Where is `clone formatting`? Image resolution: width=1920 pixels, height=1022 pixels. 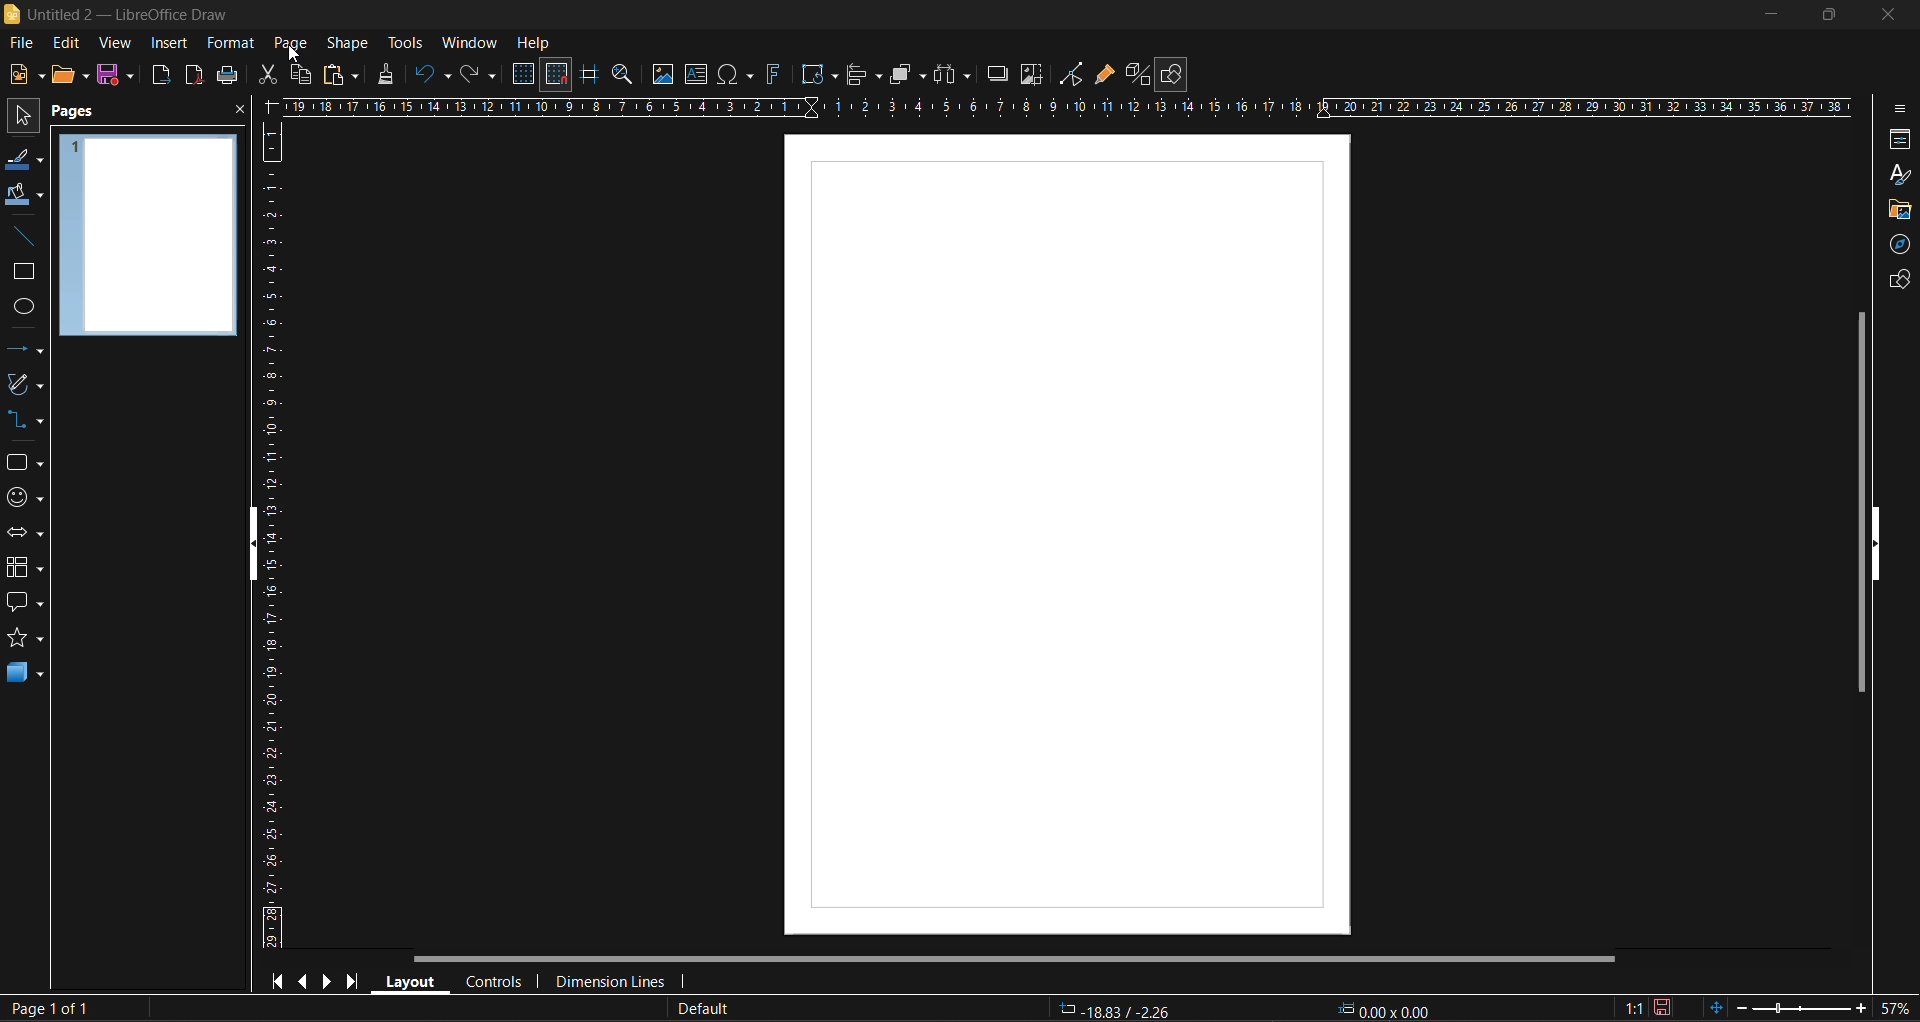
clone formatting is located at coordinates (391, 76).